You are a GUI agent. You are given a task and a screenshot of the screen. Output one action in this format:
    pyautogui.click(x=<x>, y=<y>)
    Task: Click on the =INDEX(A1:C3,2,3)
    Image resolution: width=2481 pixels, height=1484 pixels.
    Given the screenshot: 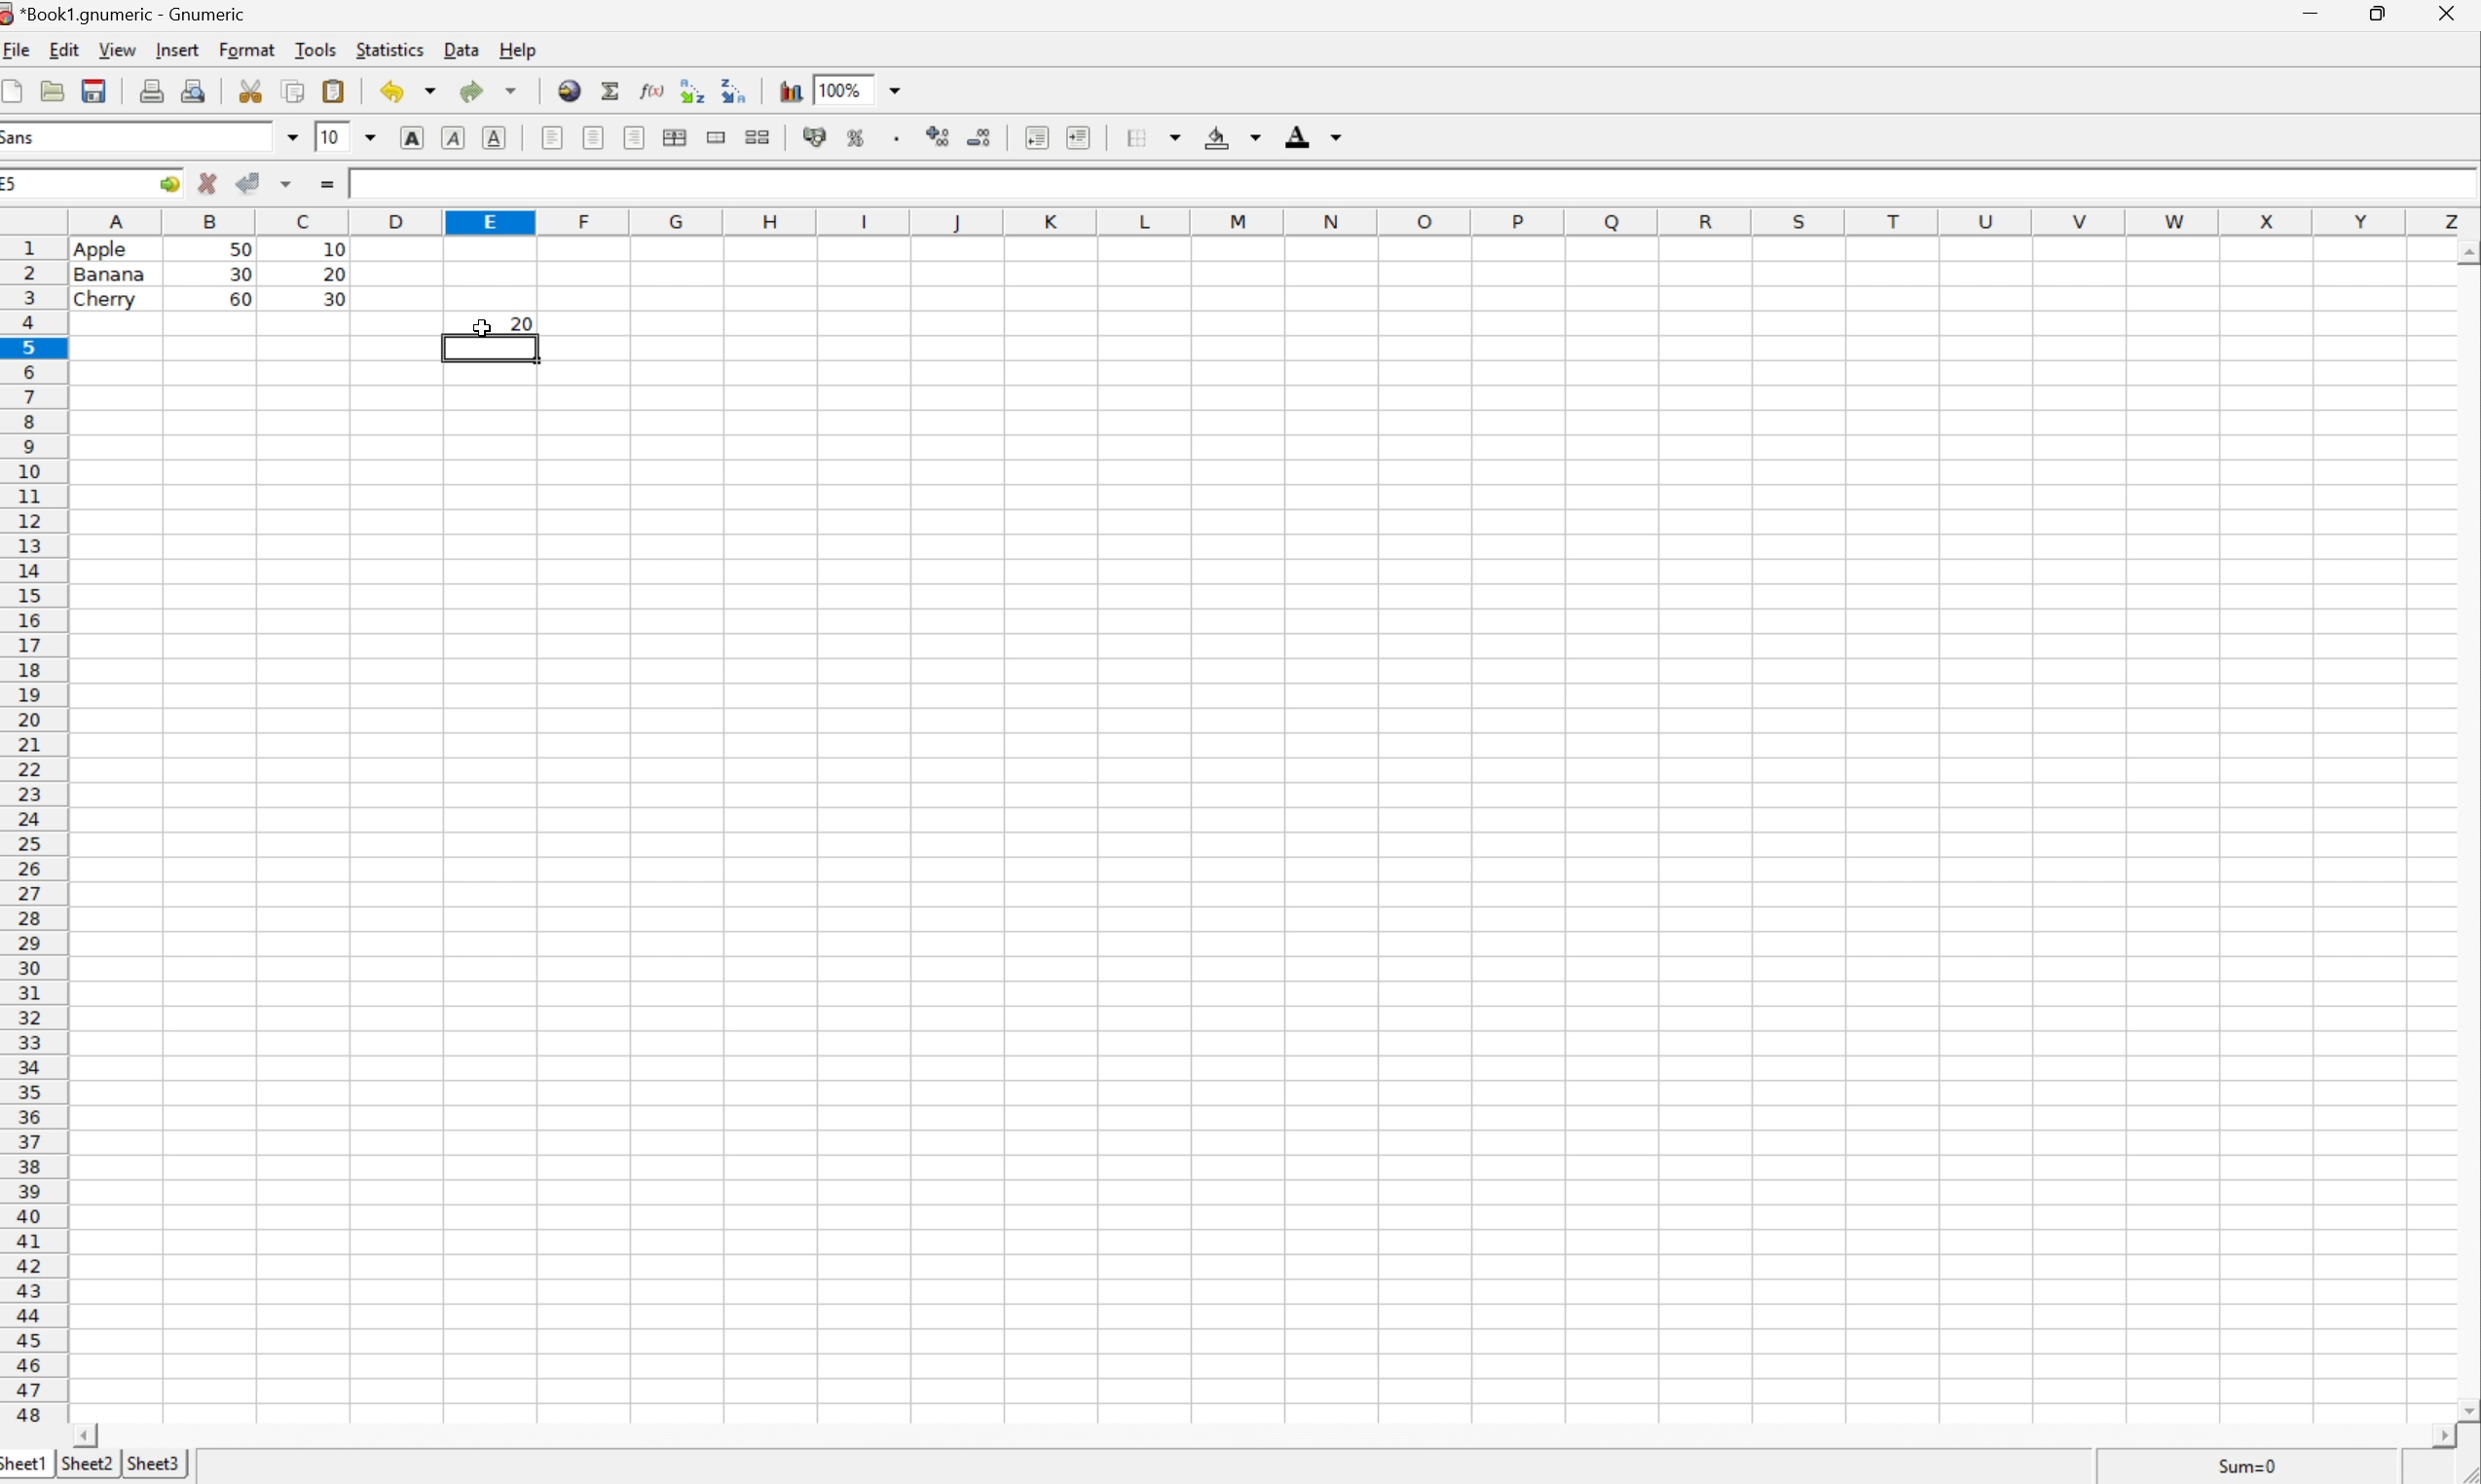 What is the action you would take?
    pyautogui.click(x=465, y=182)
    